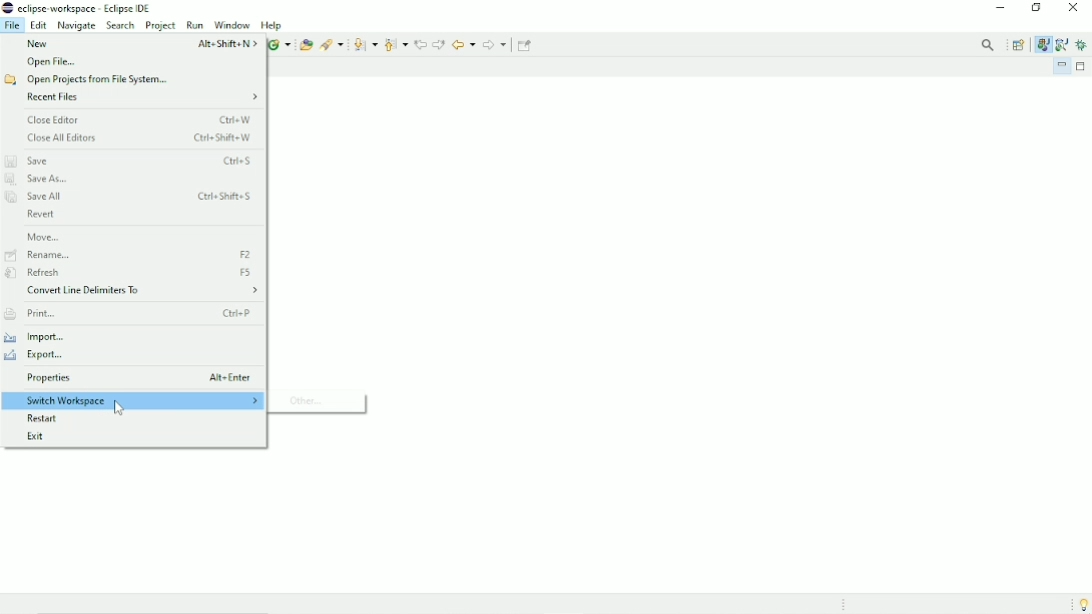 The height and width of the screenshot is (614, 1092). Describe the element at coordinates (1062, 66) in the screenshot. I see `Minimize` at that location.